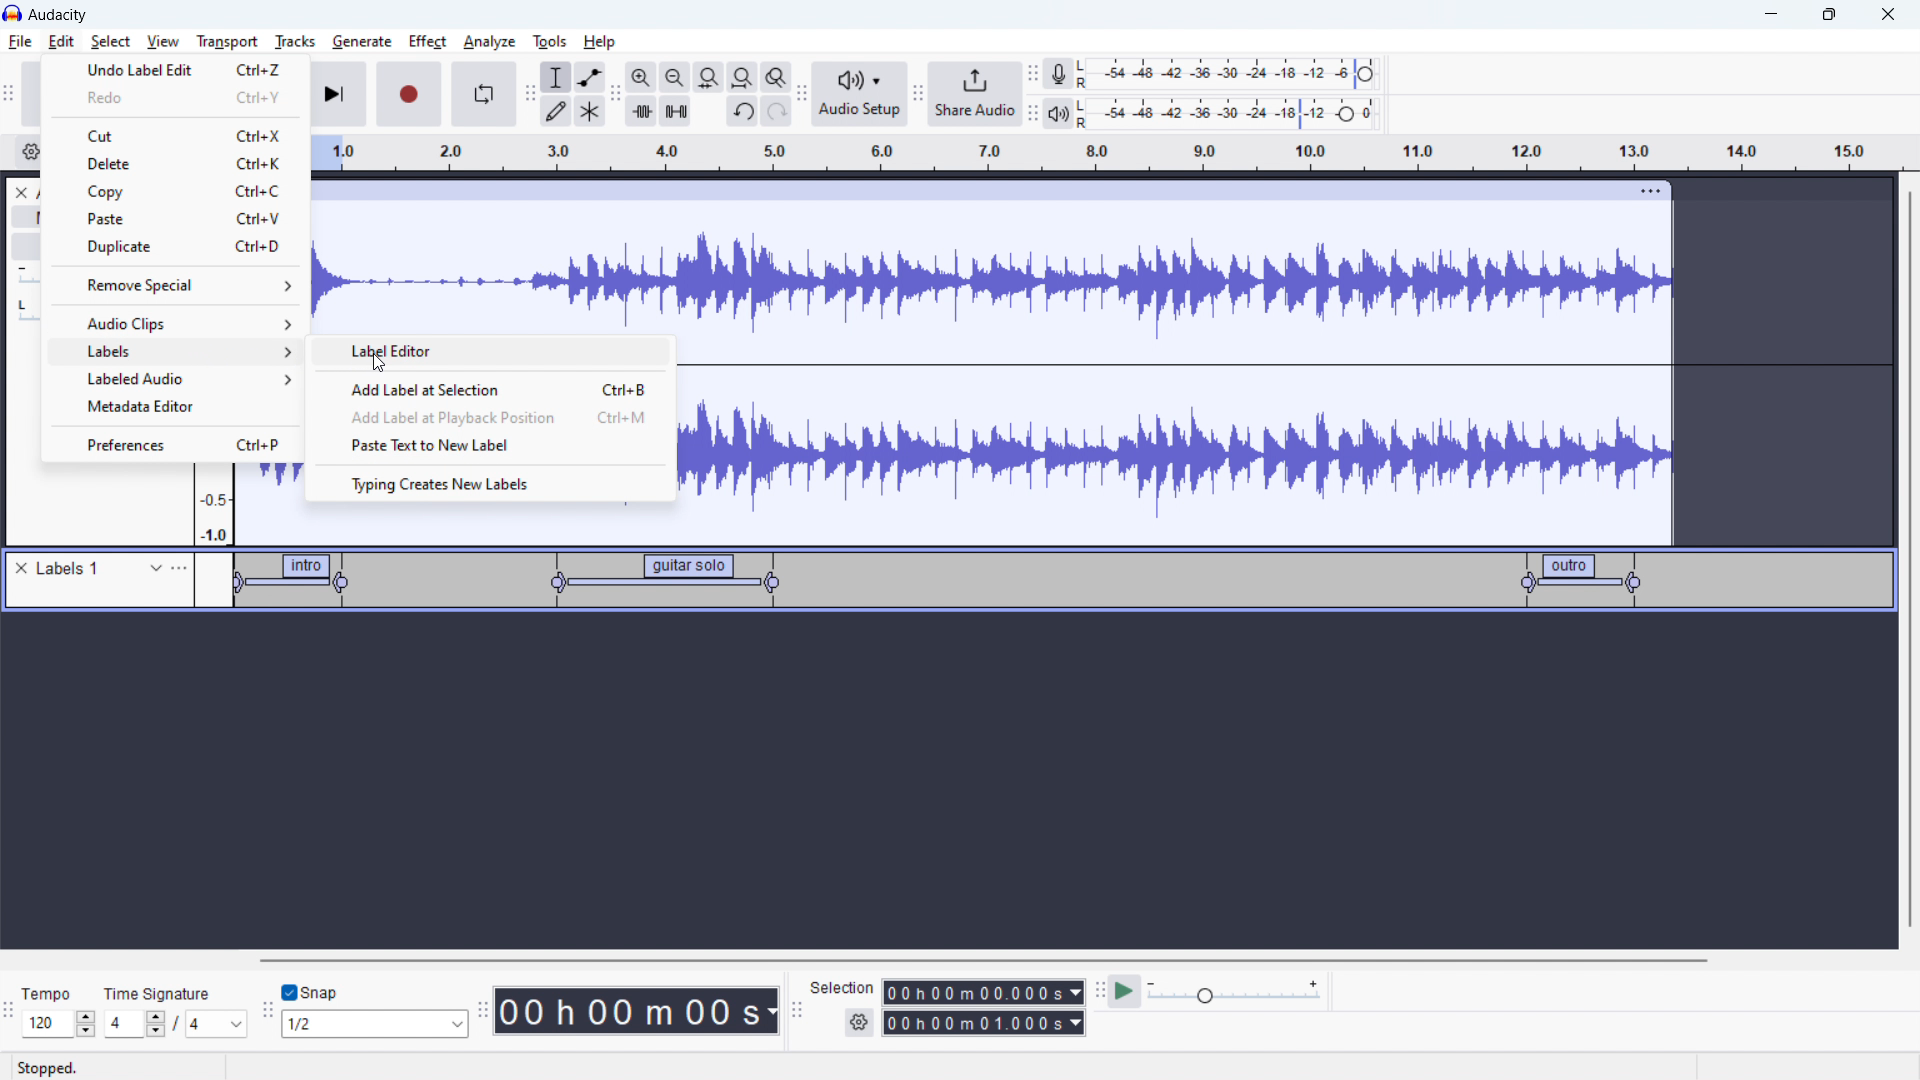 The height and width of the screenshot is (1080, 1920). Describe the element at coordinates (1653, 189) in the screenshot. I see `track options` at that location.